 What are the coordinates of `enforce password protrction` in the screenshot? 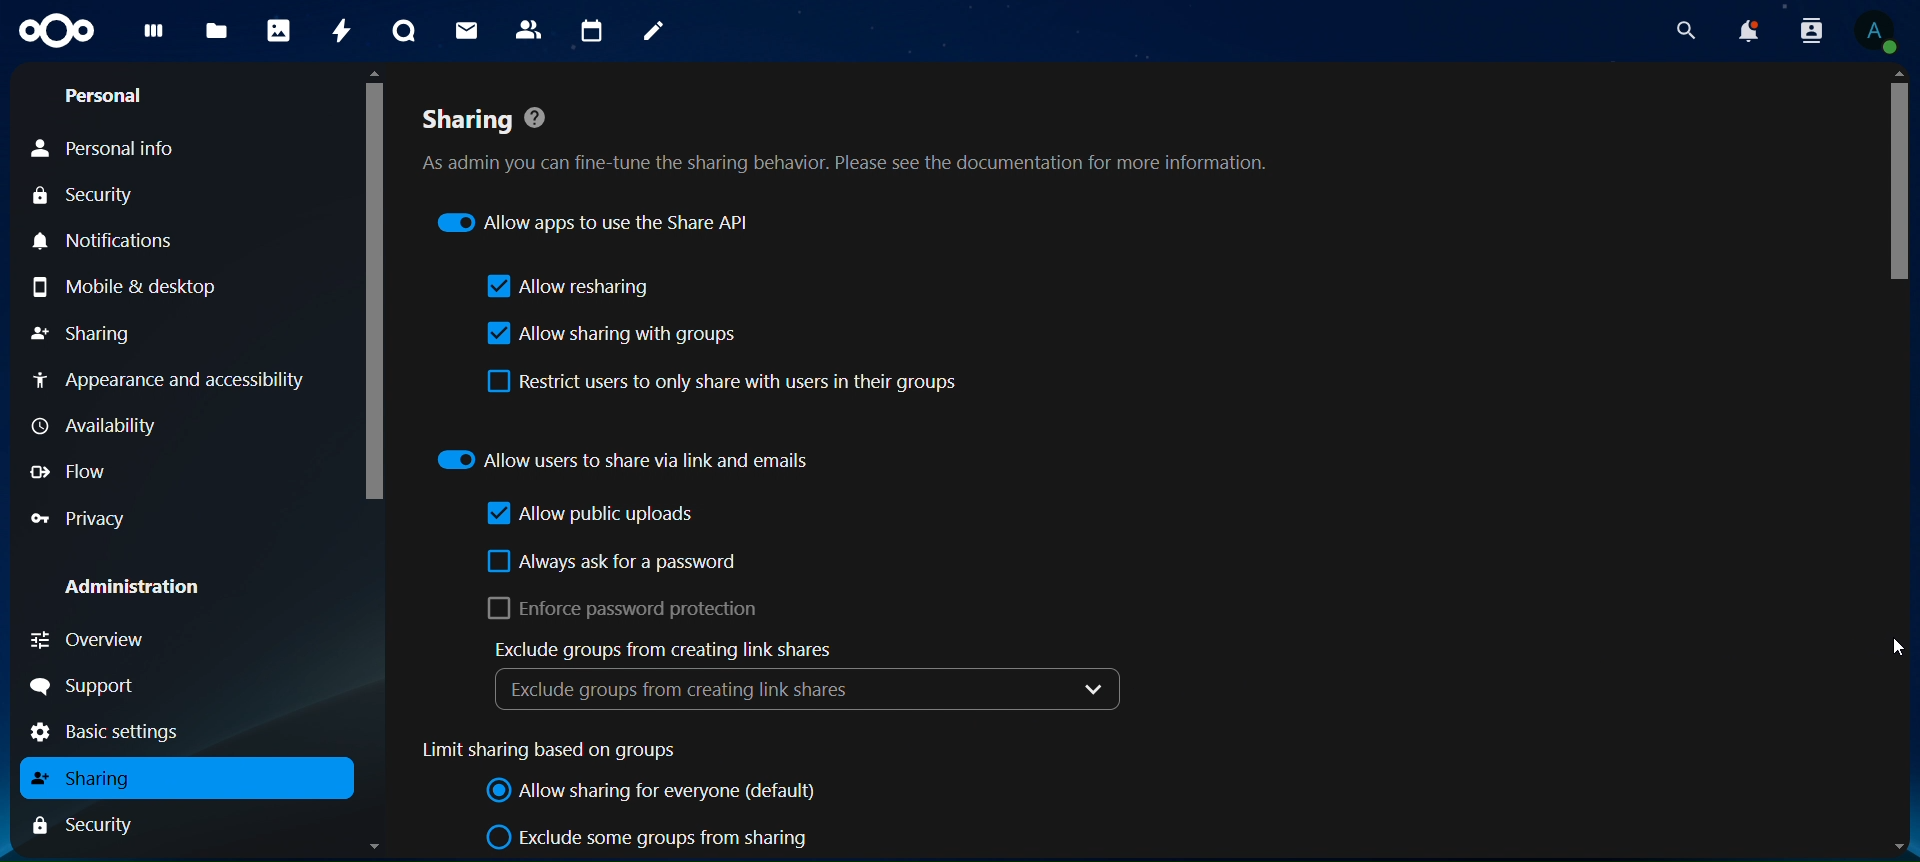 It's located at (619, 608).